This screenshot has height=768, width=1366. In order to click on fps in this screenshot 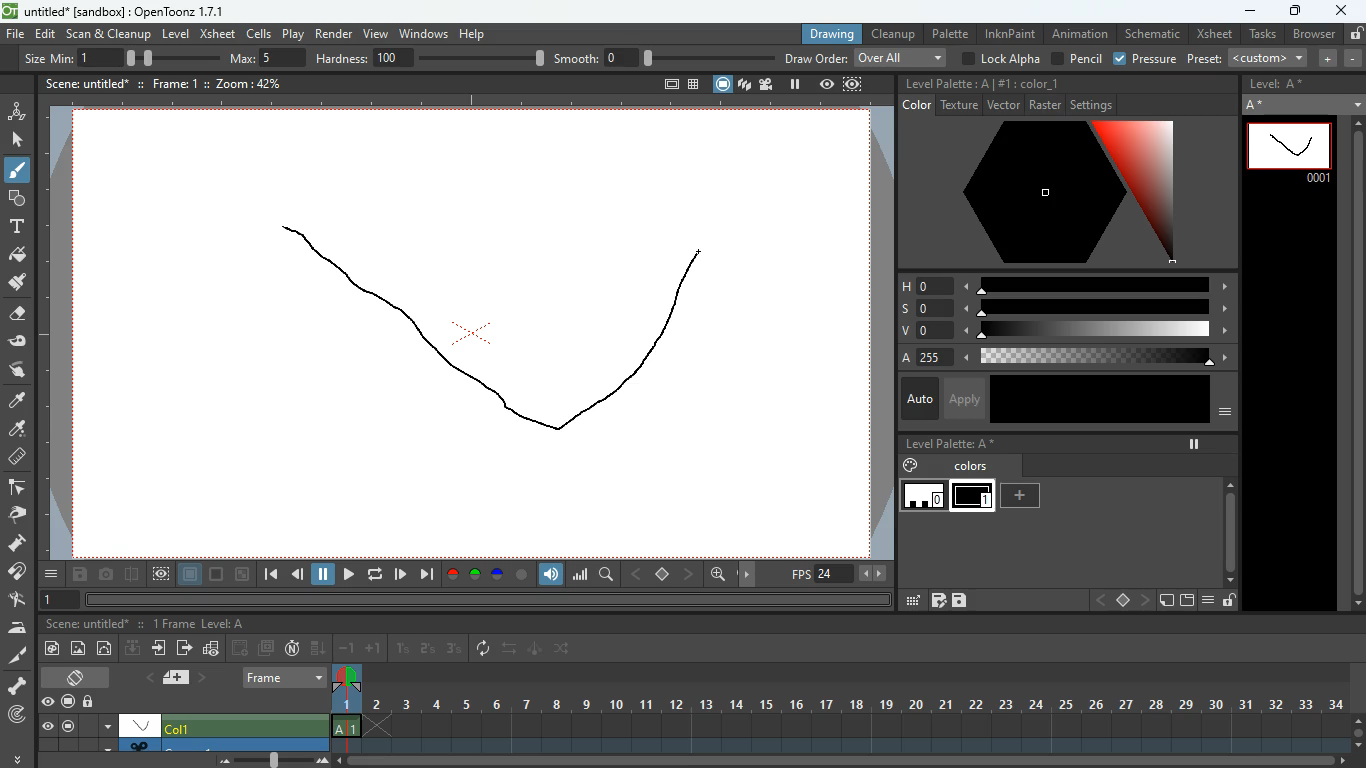, I will do `click(840, 574)`.